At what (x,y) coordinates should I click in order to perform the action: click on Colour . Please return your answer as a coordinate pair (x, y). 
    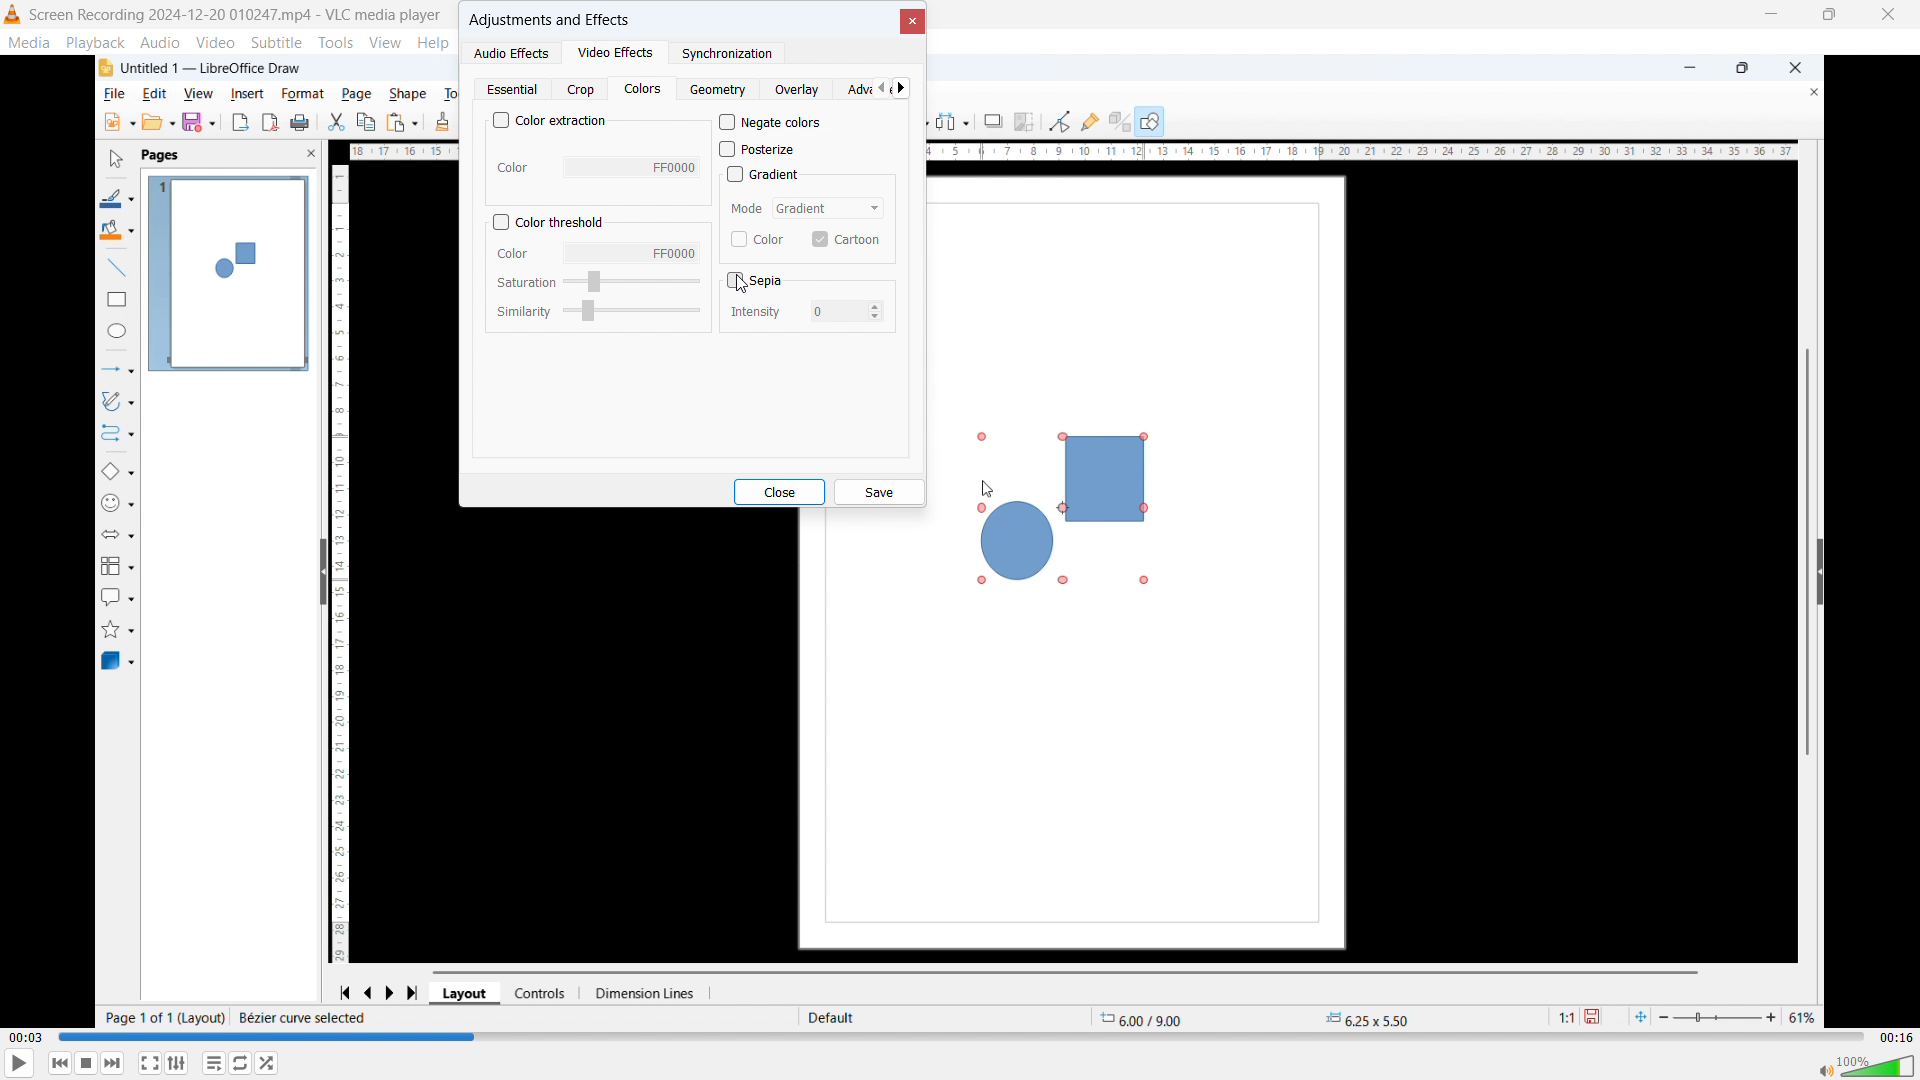
    Looking at the image, I should click on (758, 239).